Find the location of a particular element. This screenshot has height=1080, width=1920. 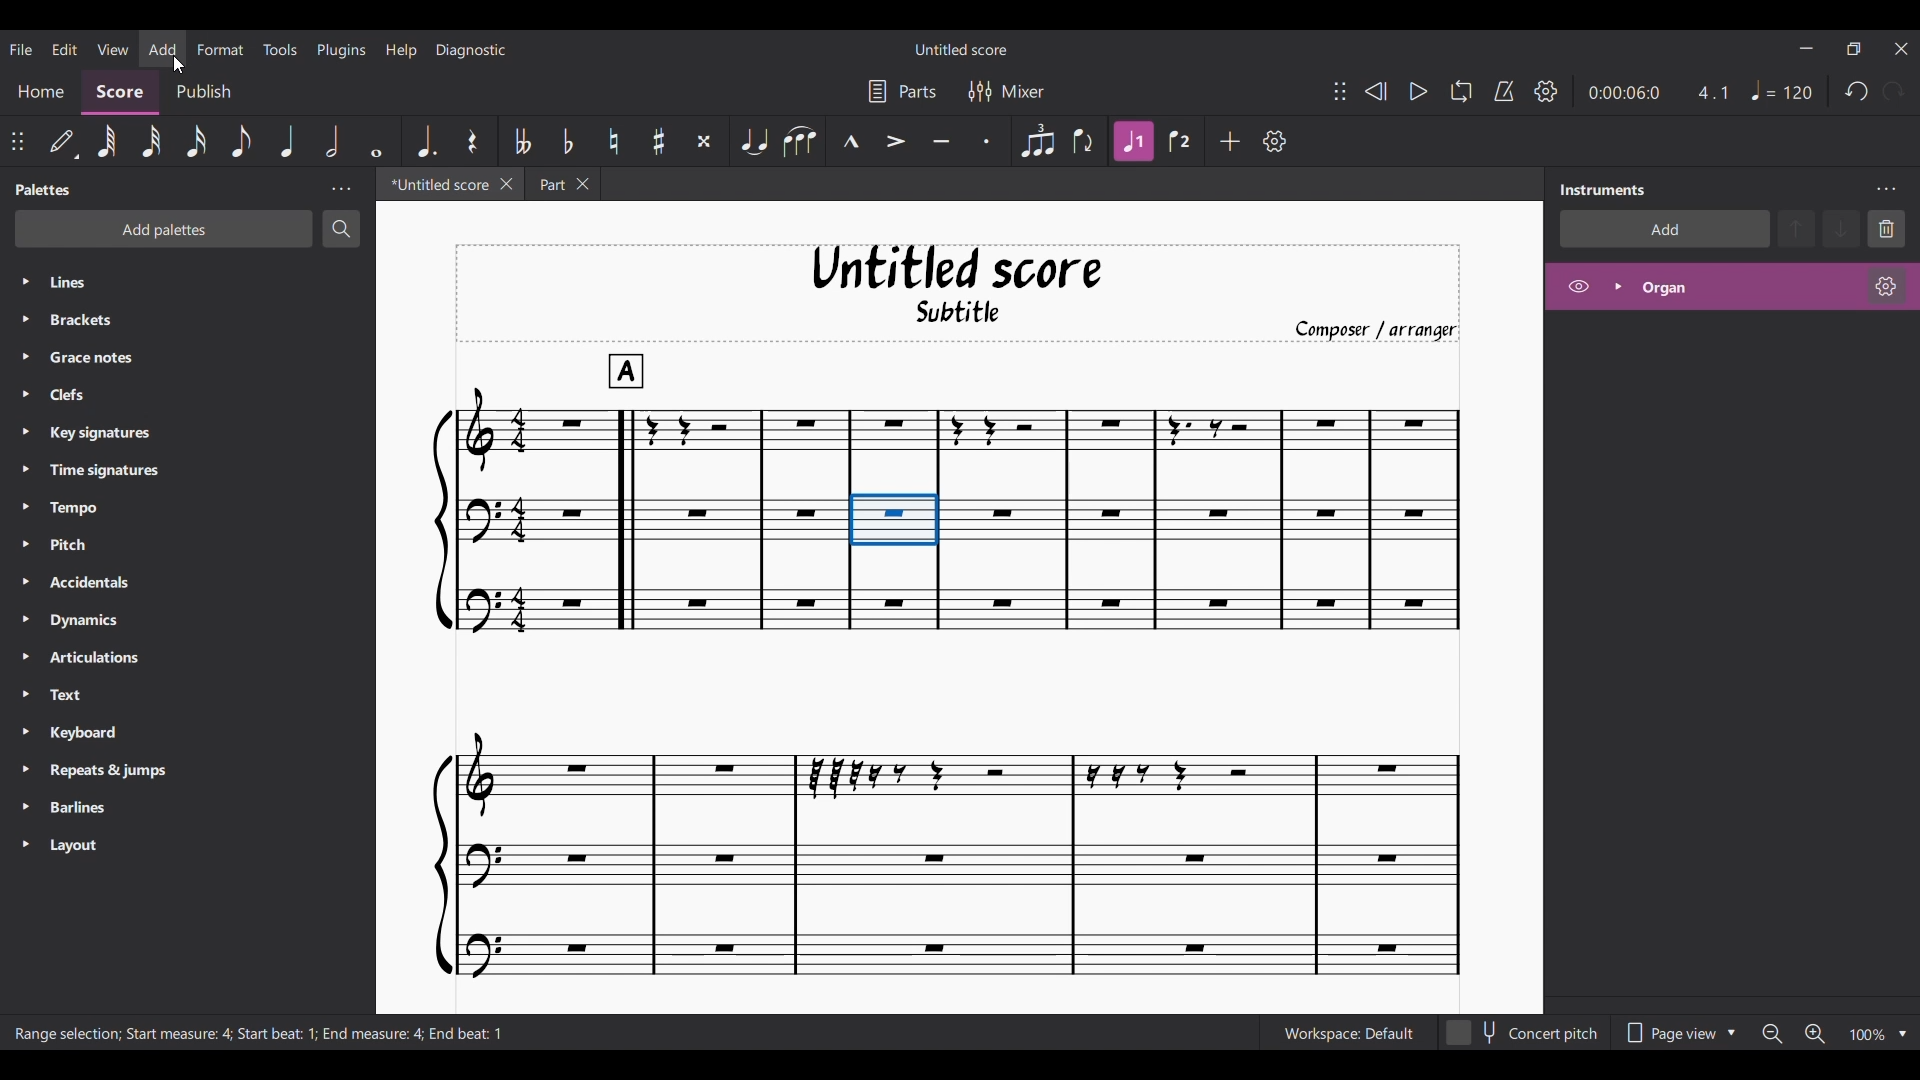

Panel title is located at coordinates (42, 189).